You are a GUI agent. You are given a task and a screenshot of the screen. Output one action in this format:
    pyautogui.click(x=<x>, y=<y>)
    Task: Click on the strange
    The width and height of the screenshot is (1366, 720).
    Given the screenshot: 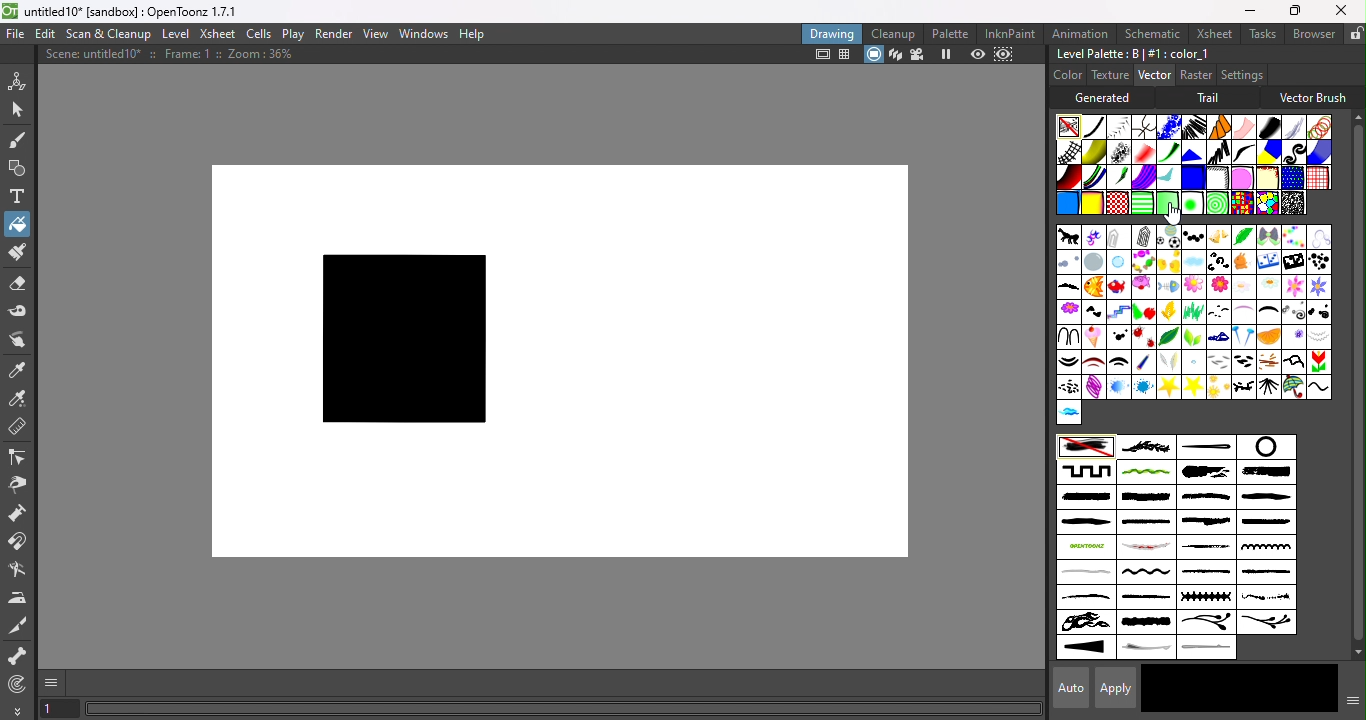 What is the action you would take?
    pyautogui.click(x=1147, y=623)
    